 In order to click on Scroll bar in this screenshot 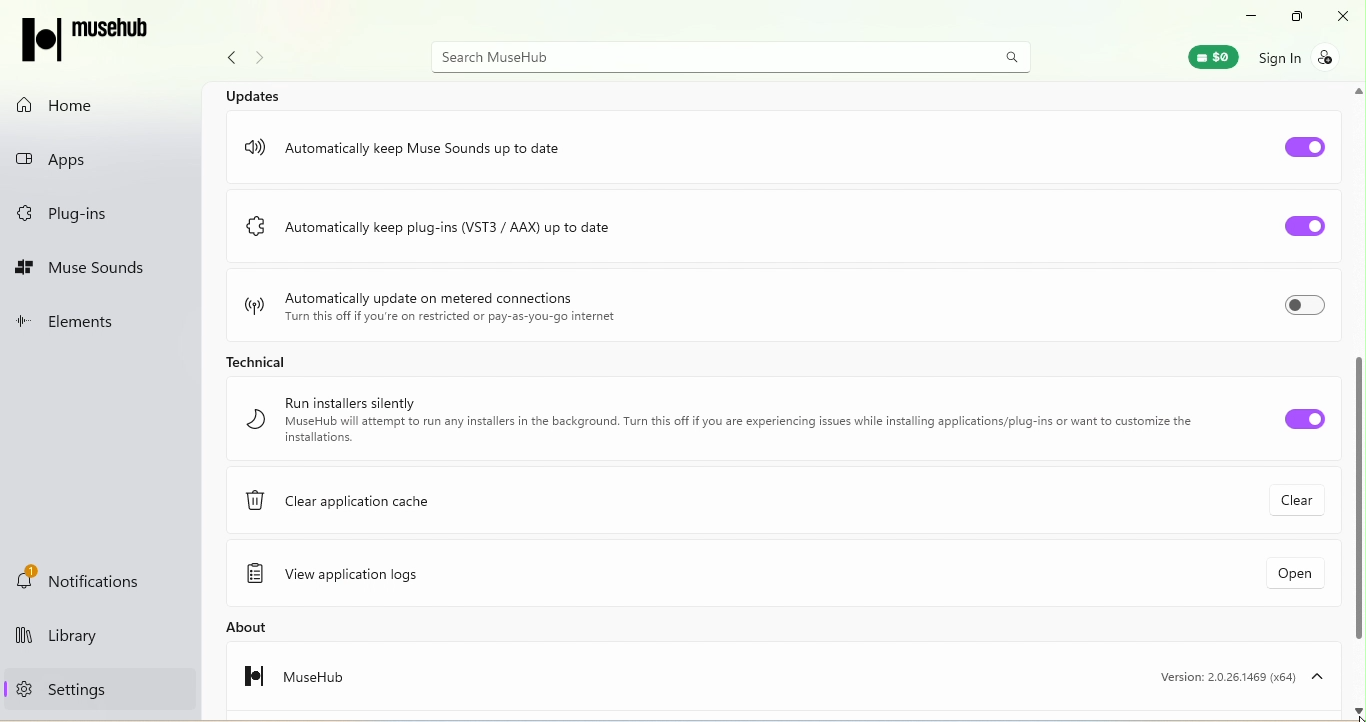, I will do `click(1358, 399)`.